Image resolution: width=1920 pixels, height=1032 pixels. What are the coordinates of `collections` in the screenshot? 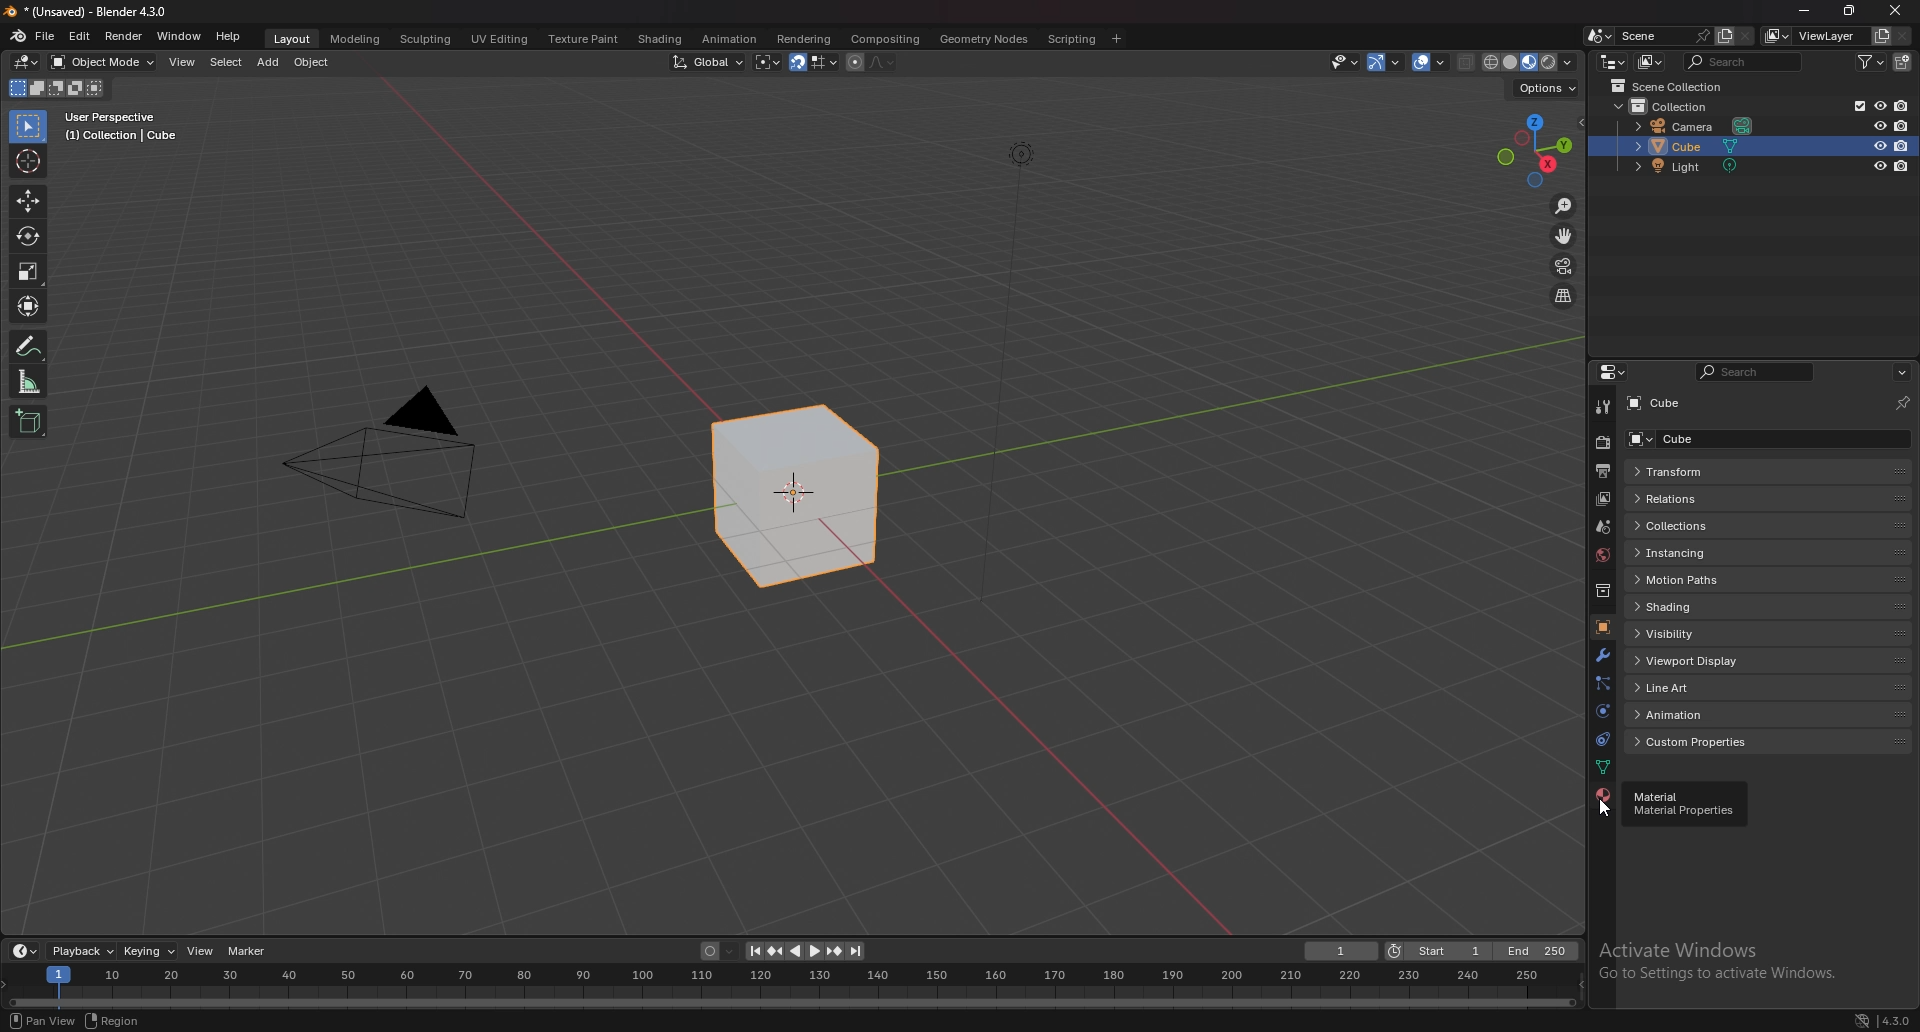 It's located at (1766, 526).